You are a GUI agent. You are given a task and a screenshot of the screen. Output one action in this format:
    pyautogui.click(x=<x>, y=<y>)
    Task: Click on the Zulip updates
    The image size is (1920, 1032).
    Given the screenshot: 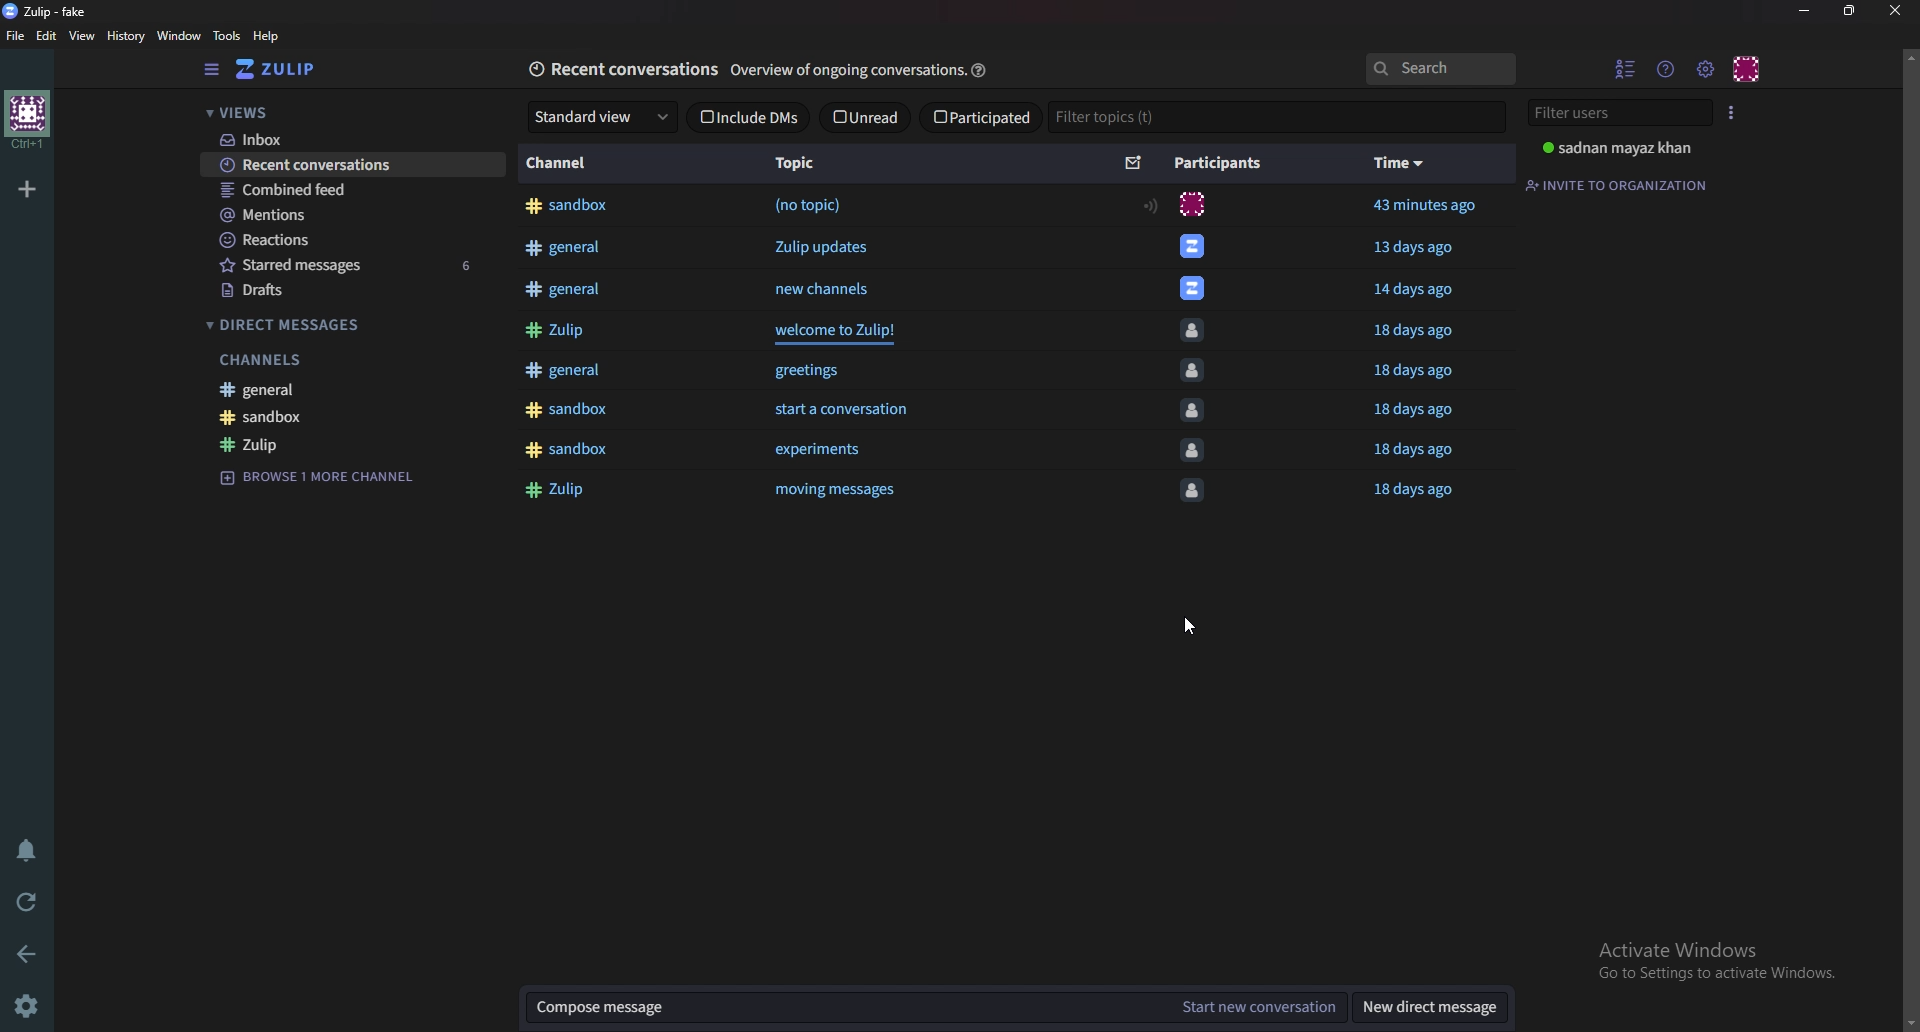 What is the action you would take?
    pyautogui.click(x=820, y=249)
    